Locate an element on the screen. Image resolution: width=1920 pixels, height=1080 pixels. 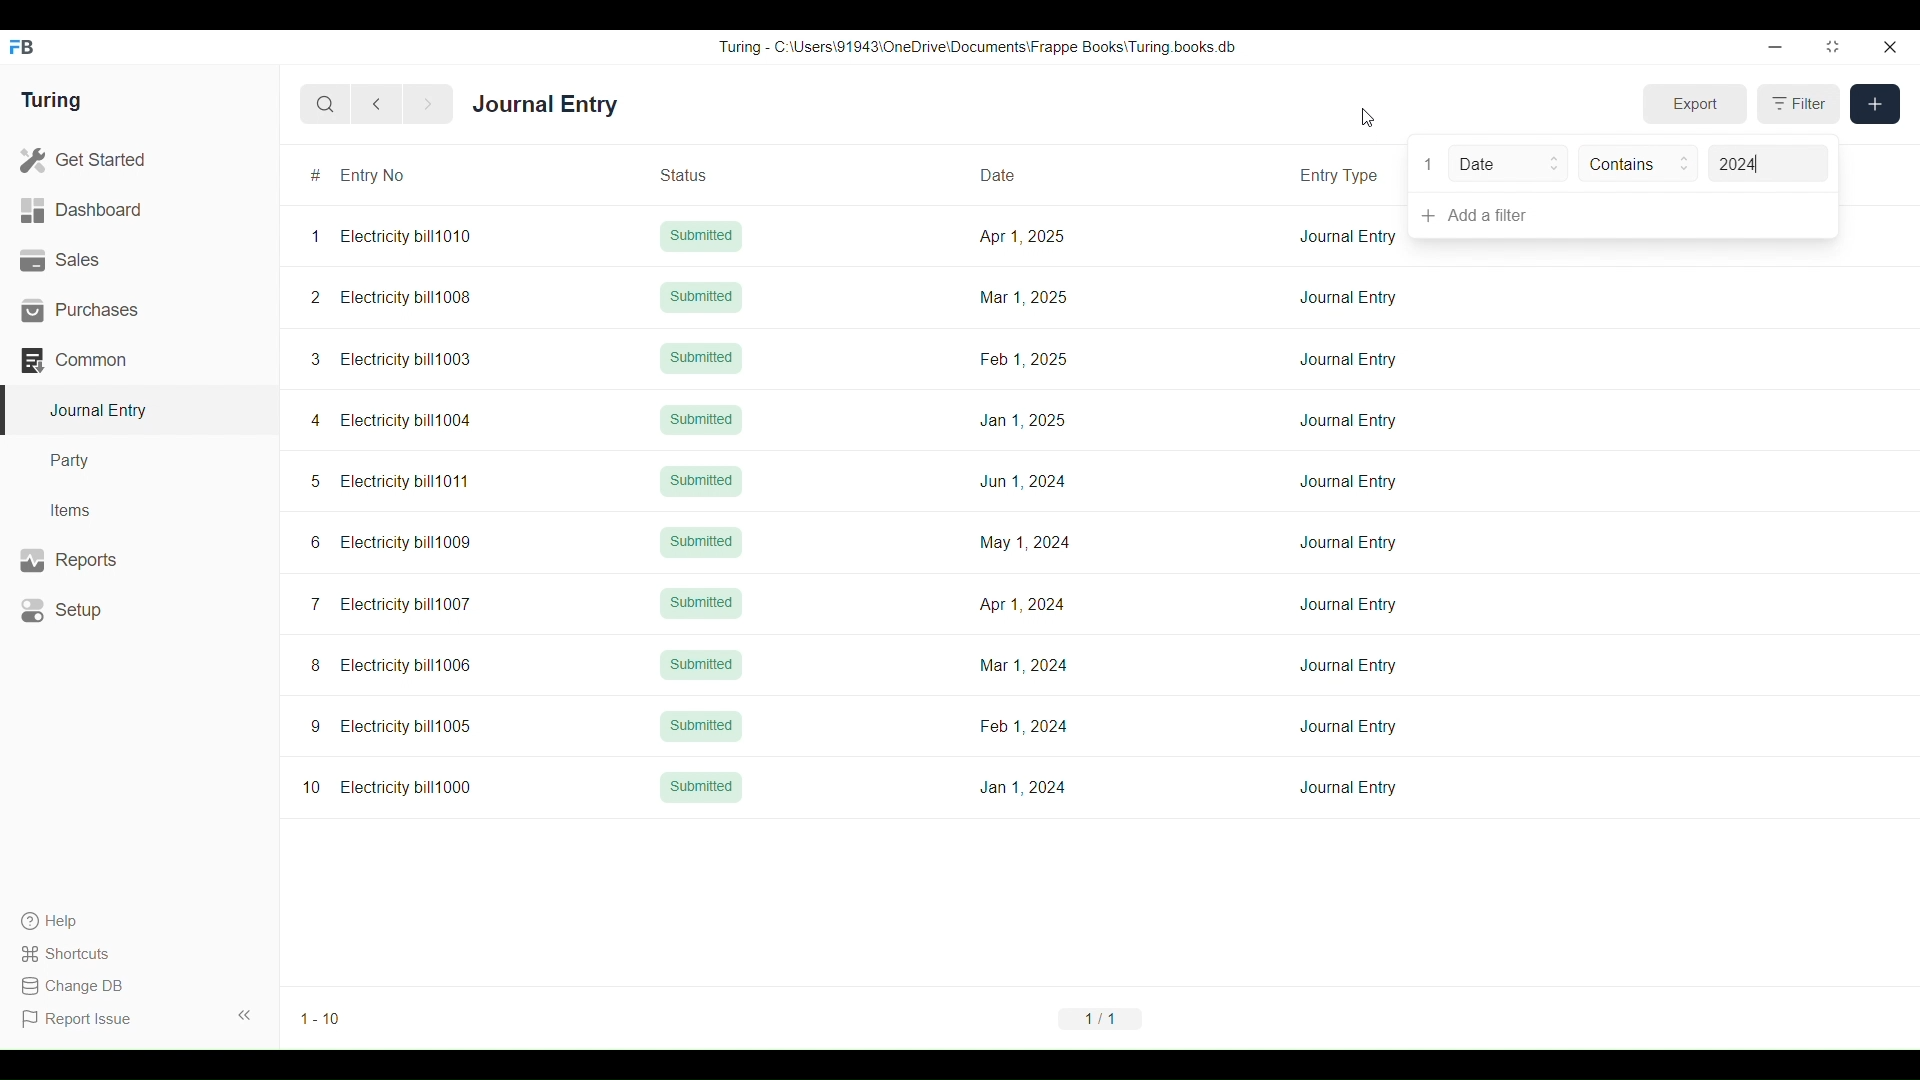
3 Electricity bill1003 is located at coordinates (392, 359).